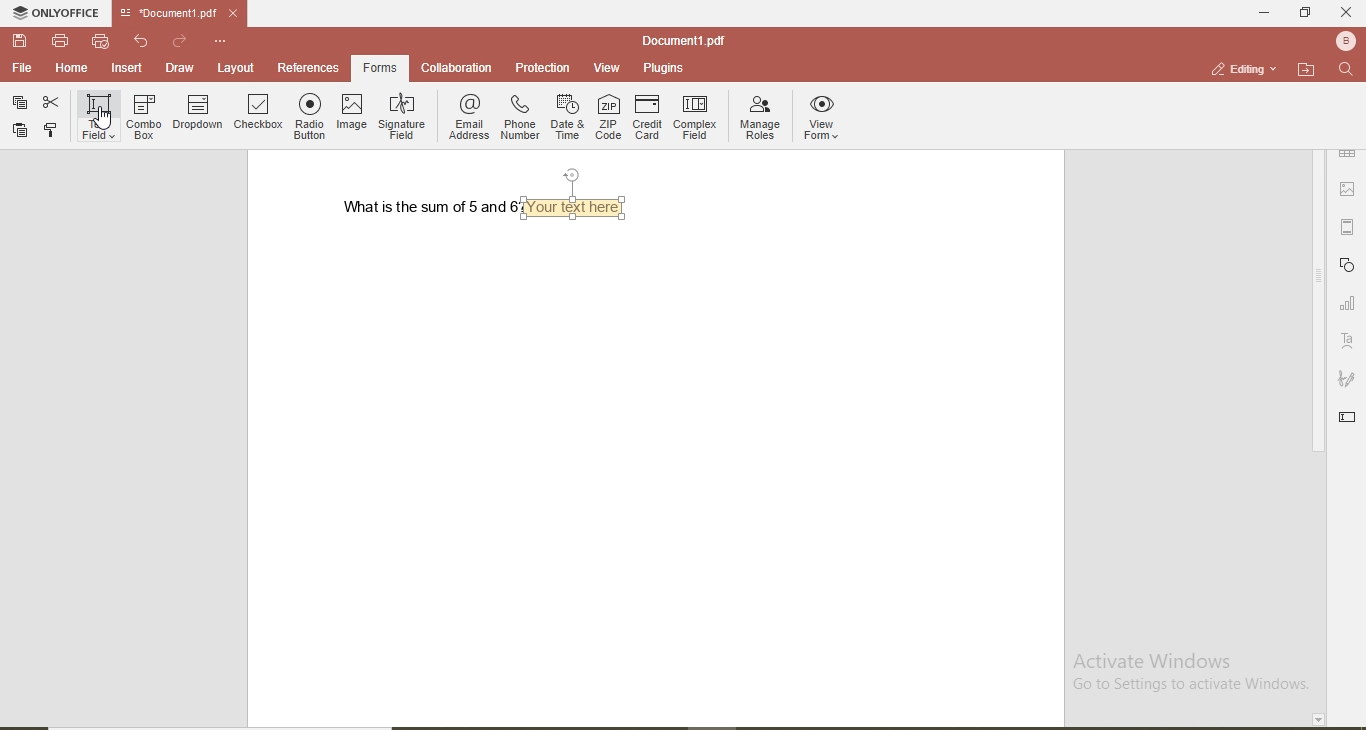 Image resolution: width=1366 pixels, height=730 pixels. What do you see at coordinates (1235, 68) in the screenshot?
I see `editing` at bounding box center [1235, 68].